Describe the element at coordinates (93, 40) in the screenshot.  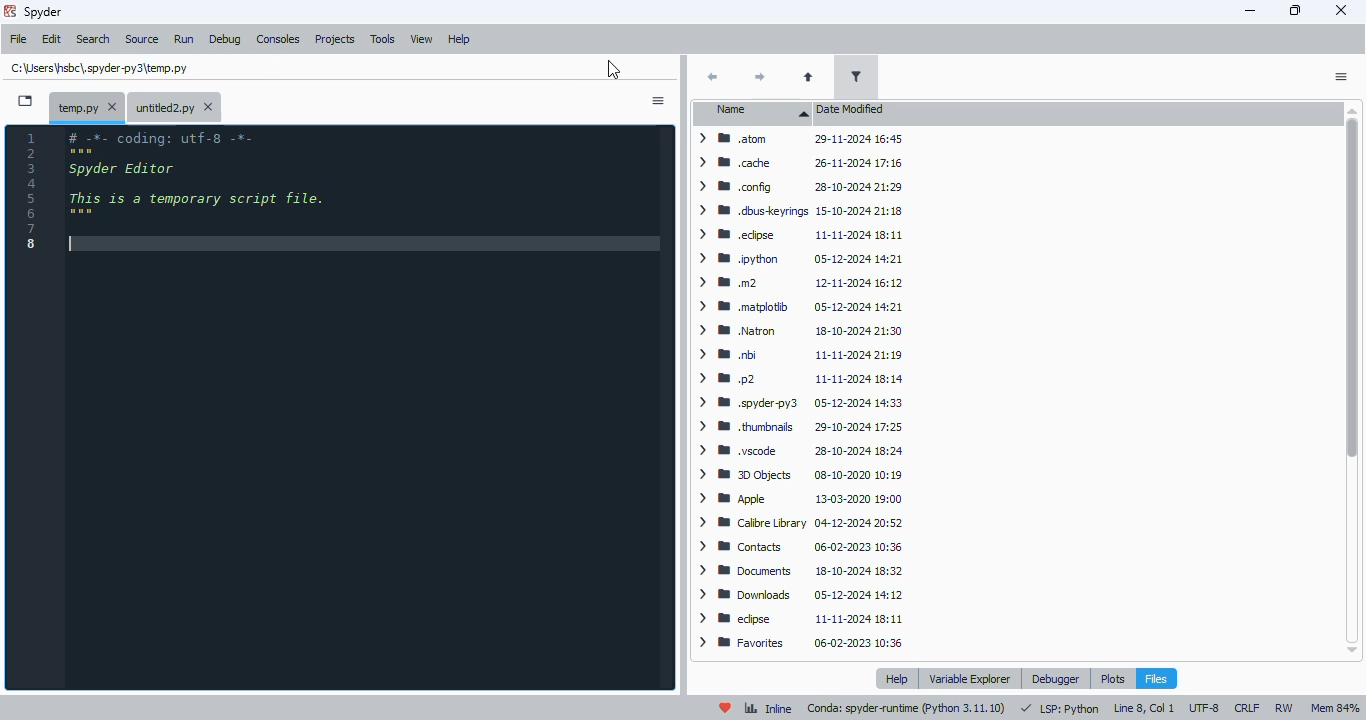
I see `search` at that location.